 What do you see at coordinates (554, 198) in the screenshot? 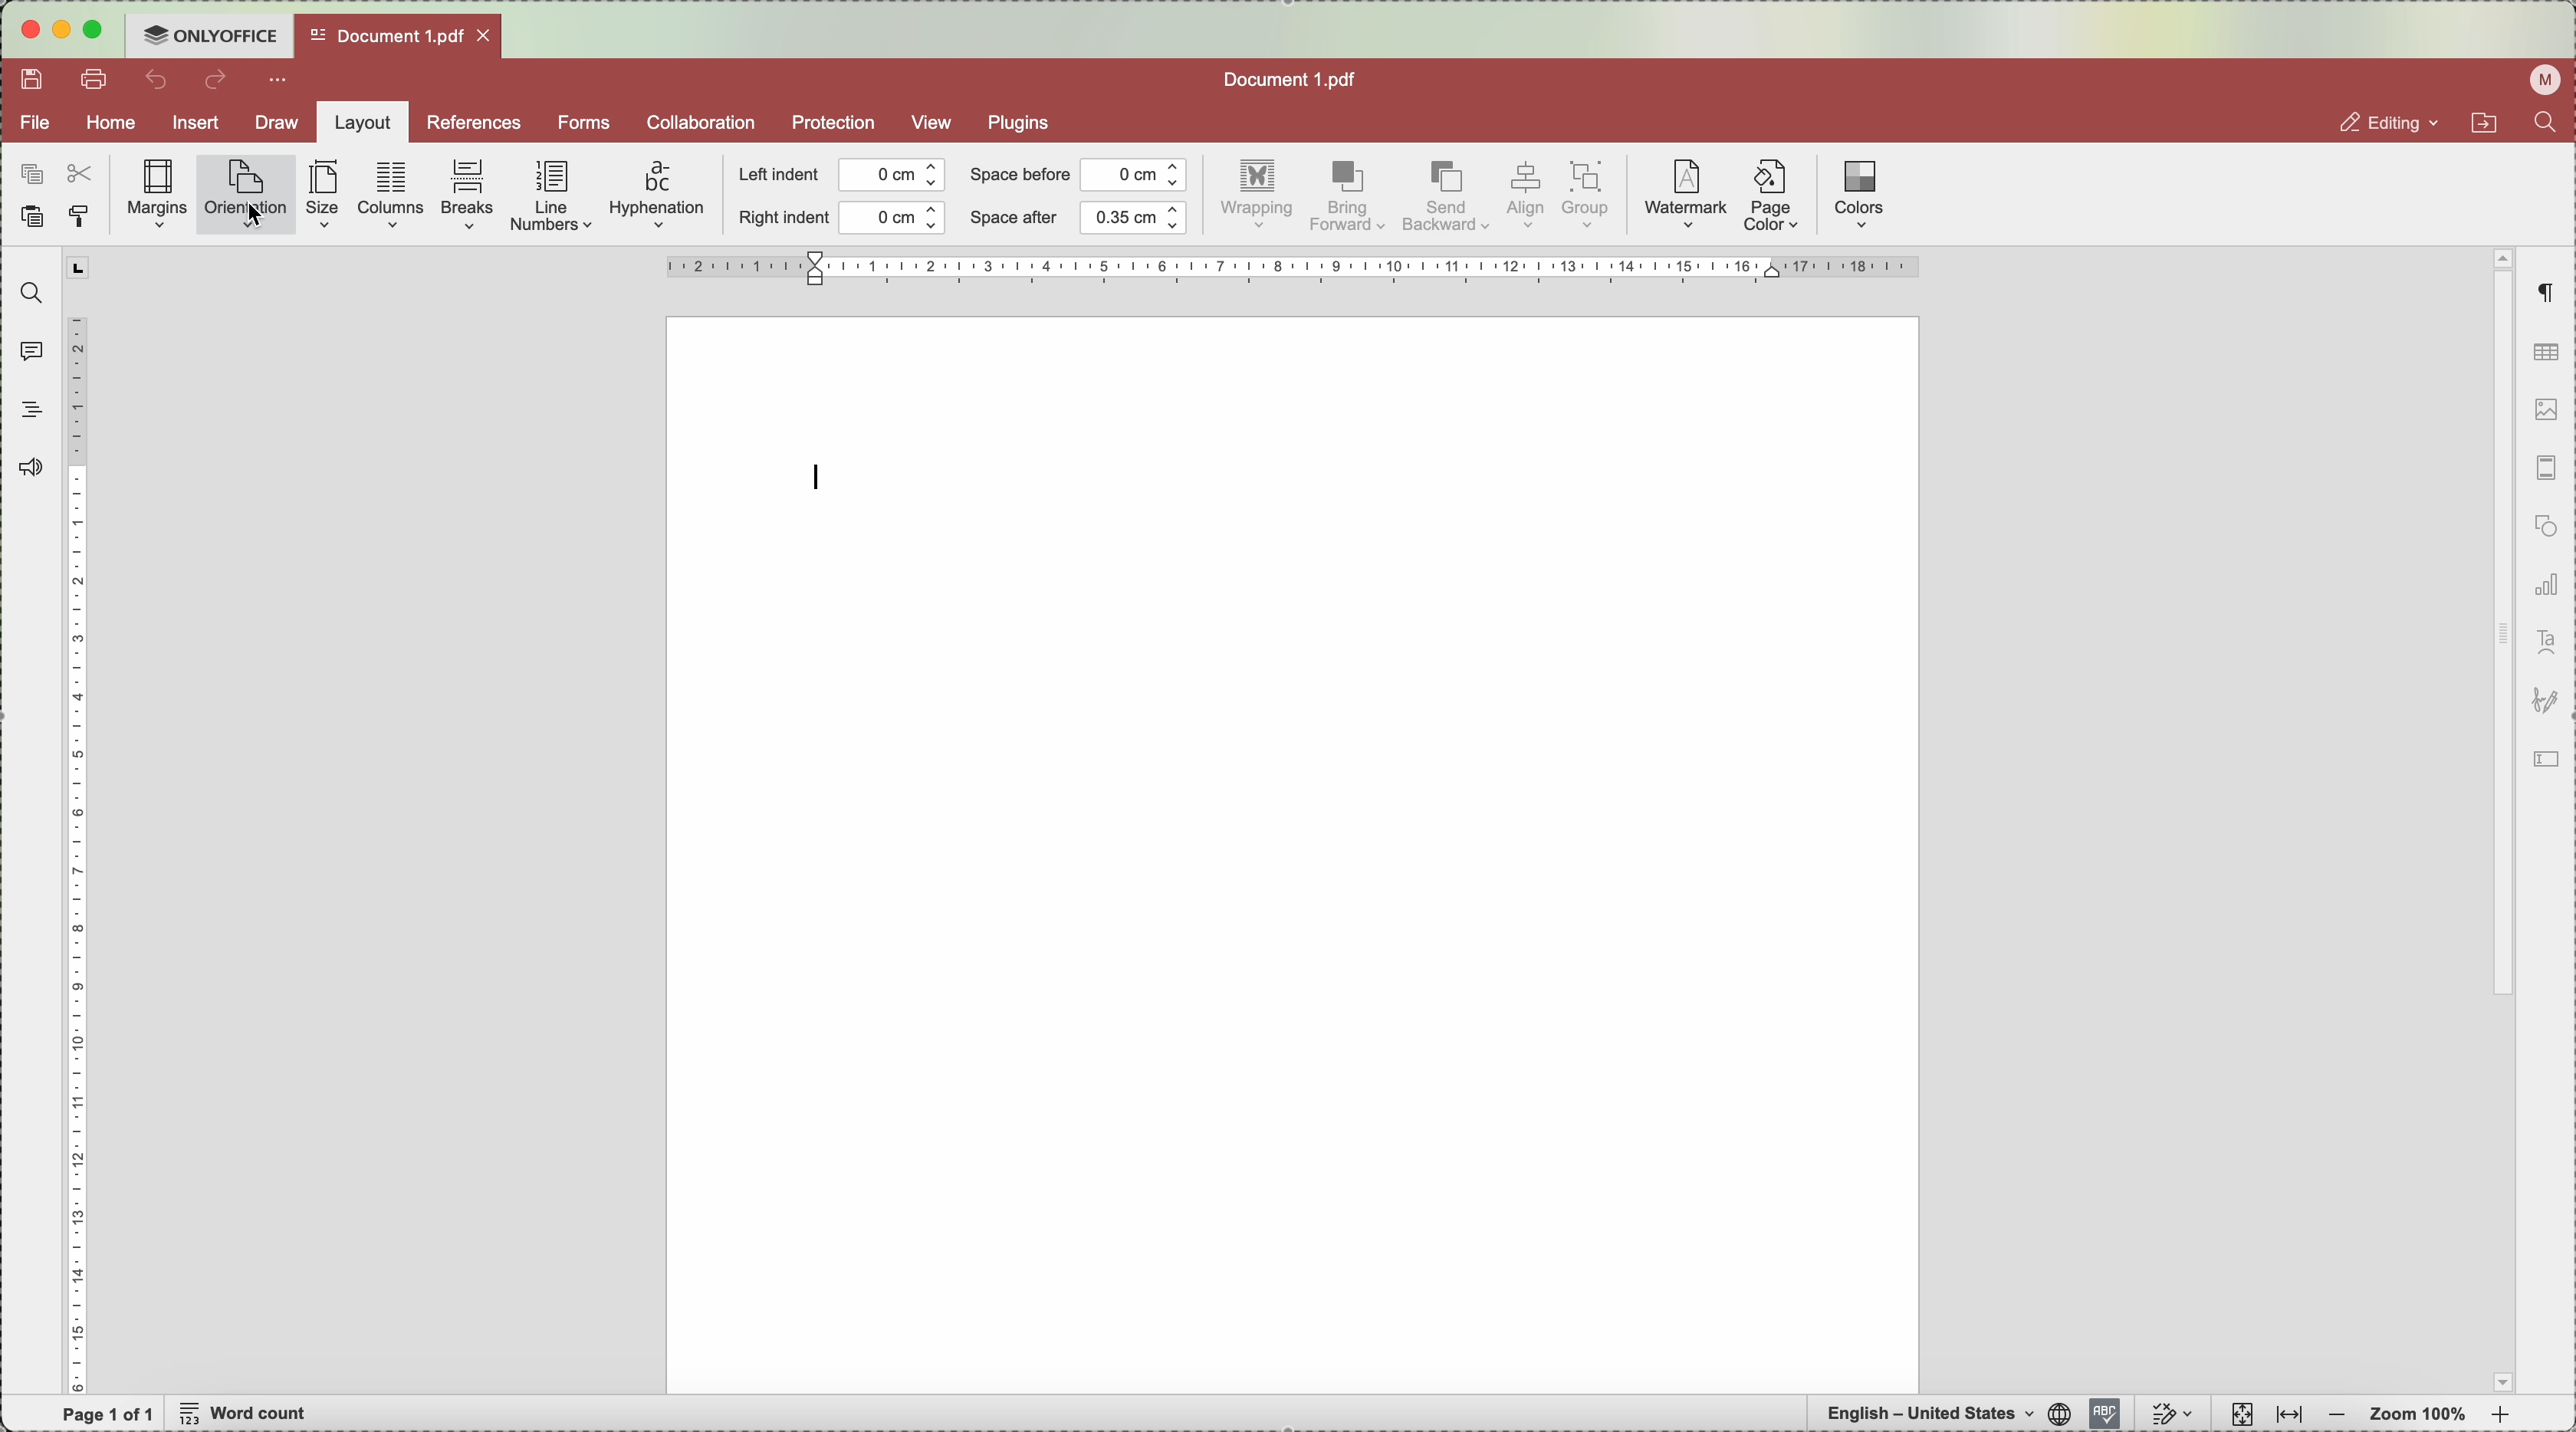
I see `line numbers` at bounding box center [554, 198].